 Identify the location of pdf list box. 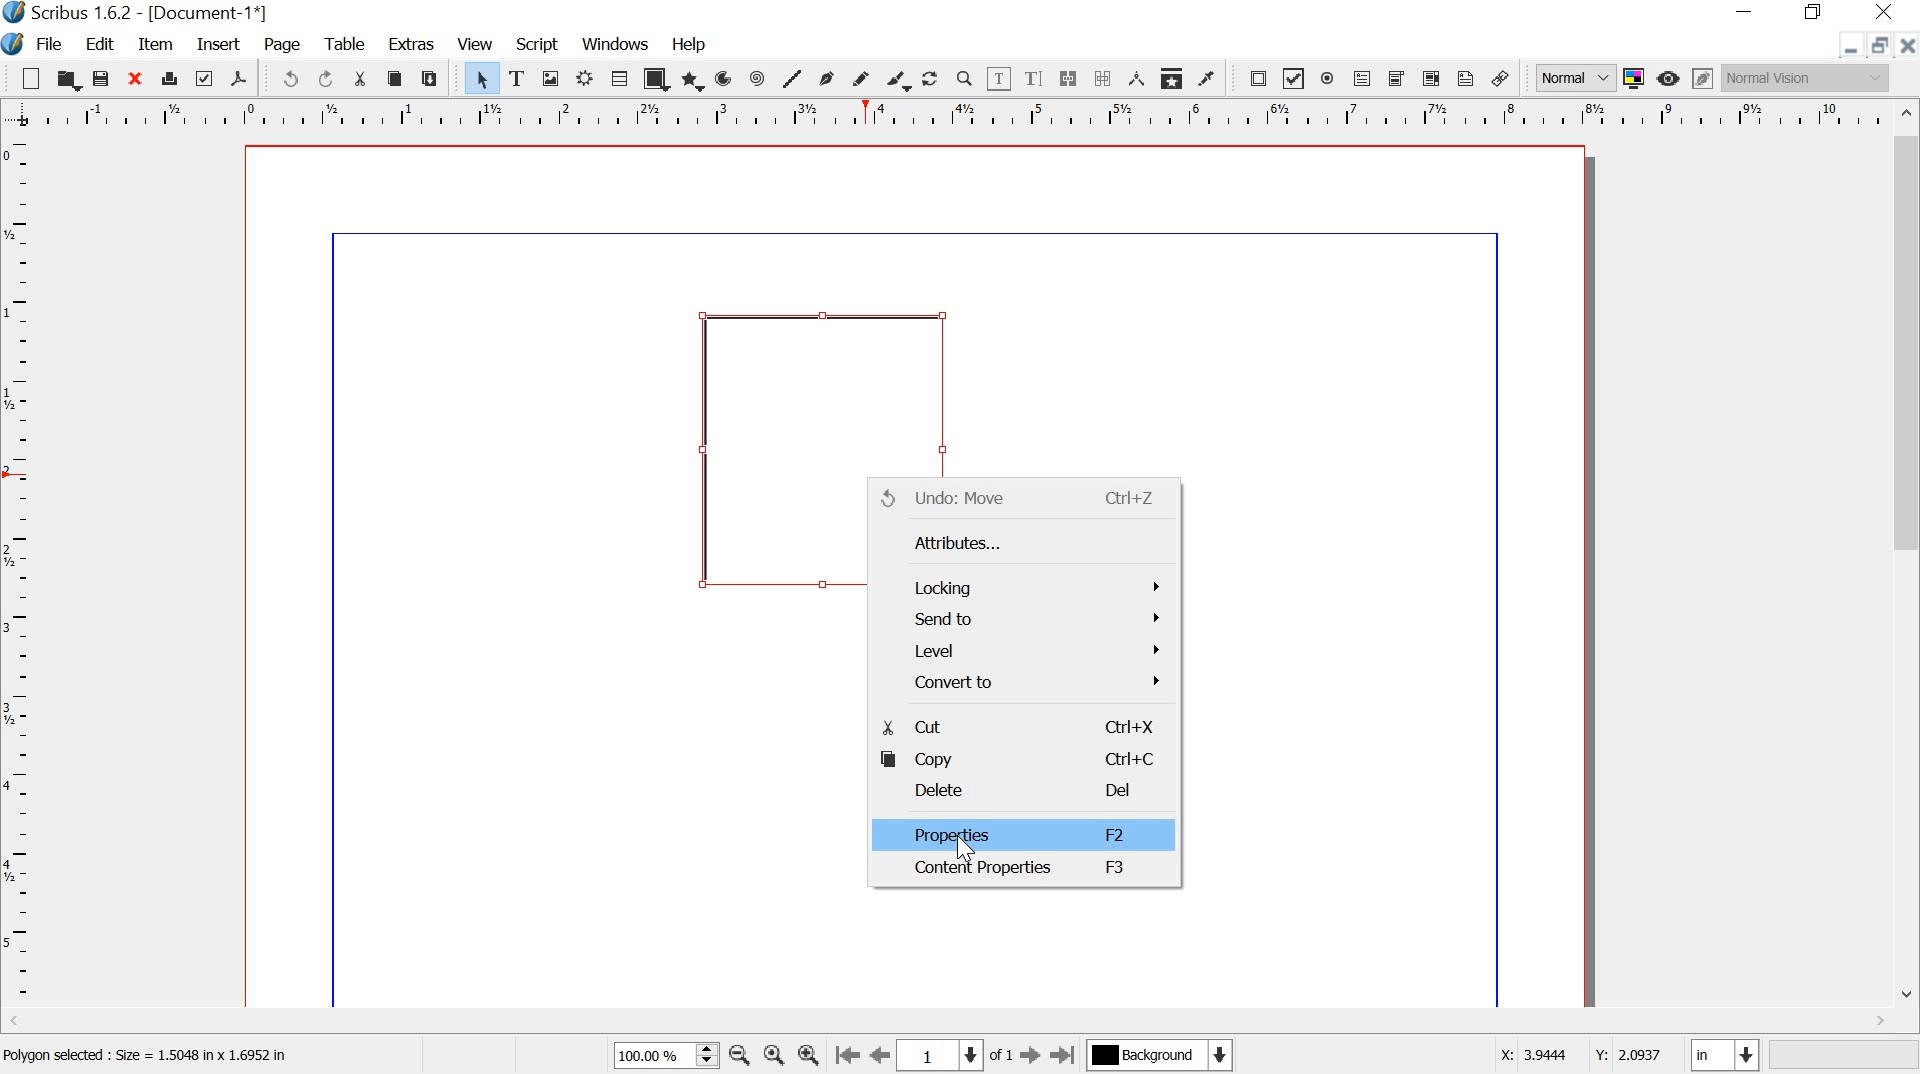
(1430, 79).